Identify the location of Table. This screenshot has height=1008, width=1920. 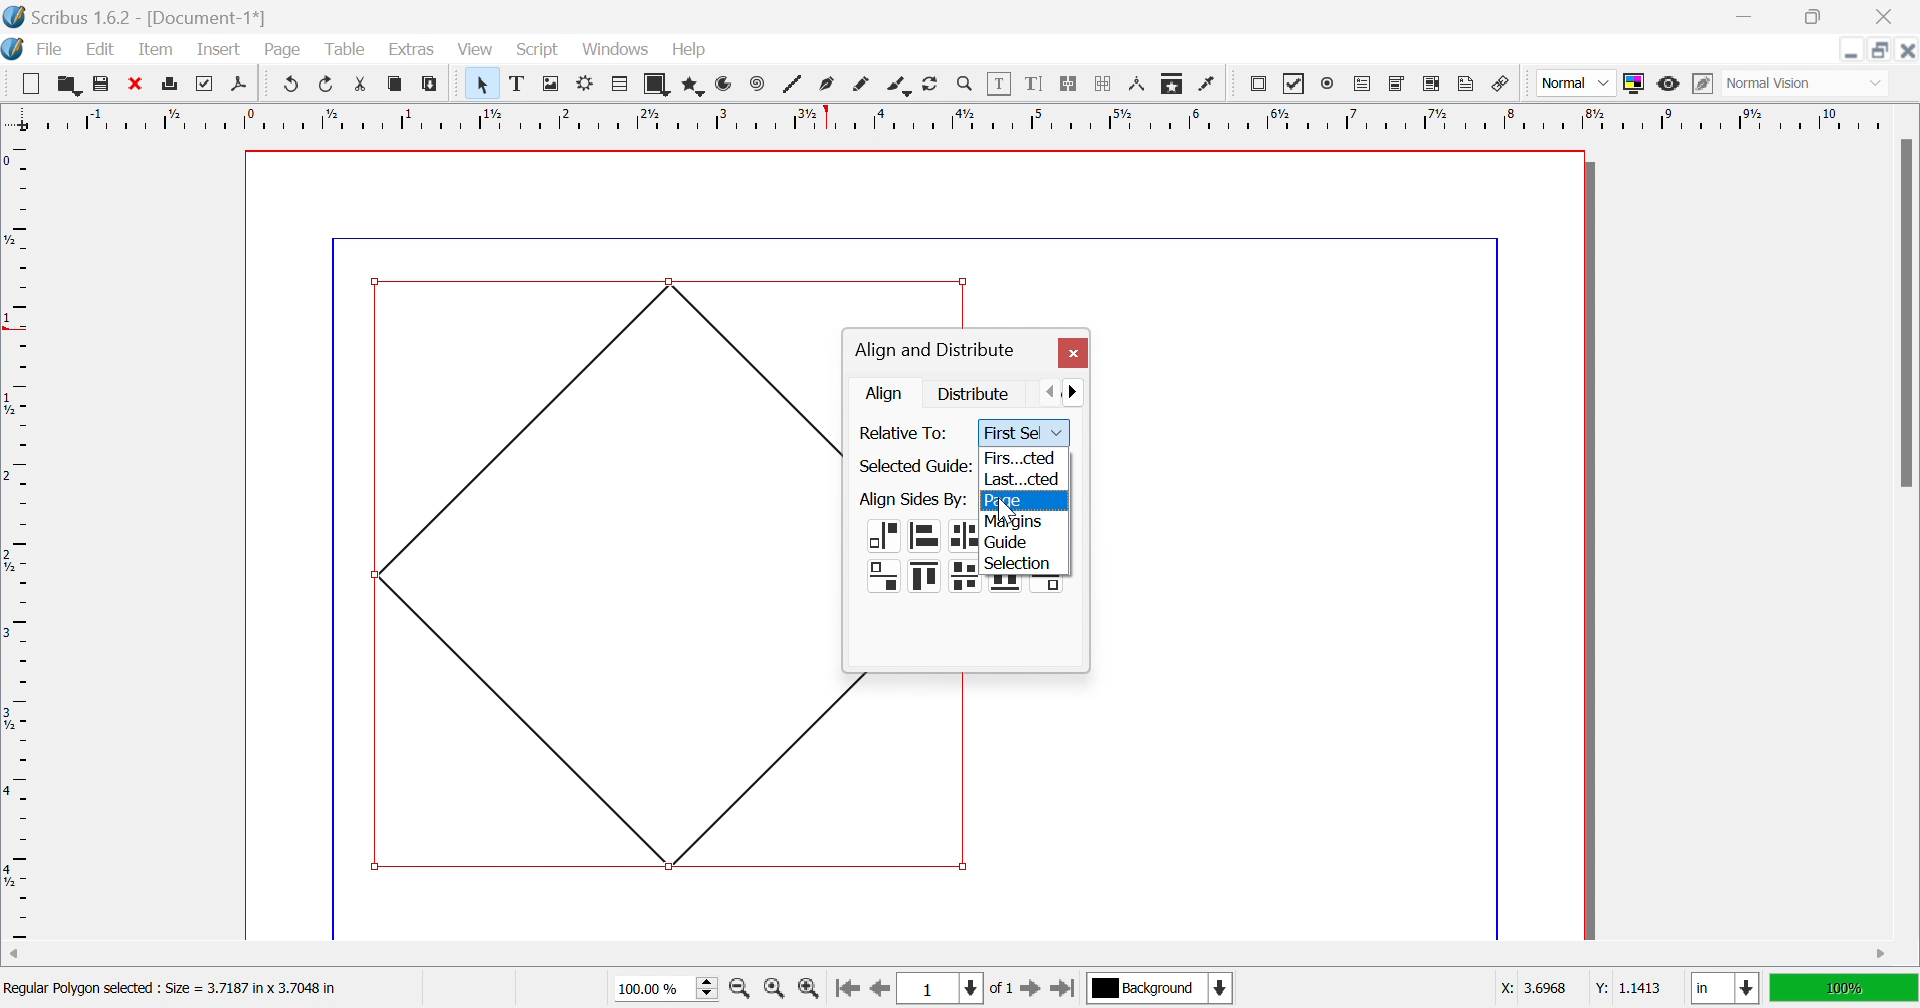
(343, 50).